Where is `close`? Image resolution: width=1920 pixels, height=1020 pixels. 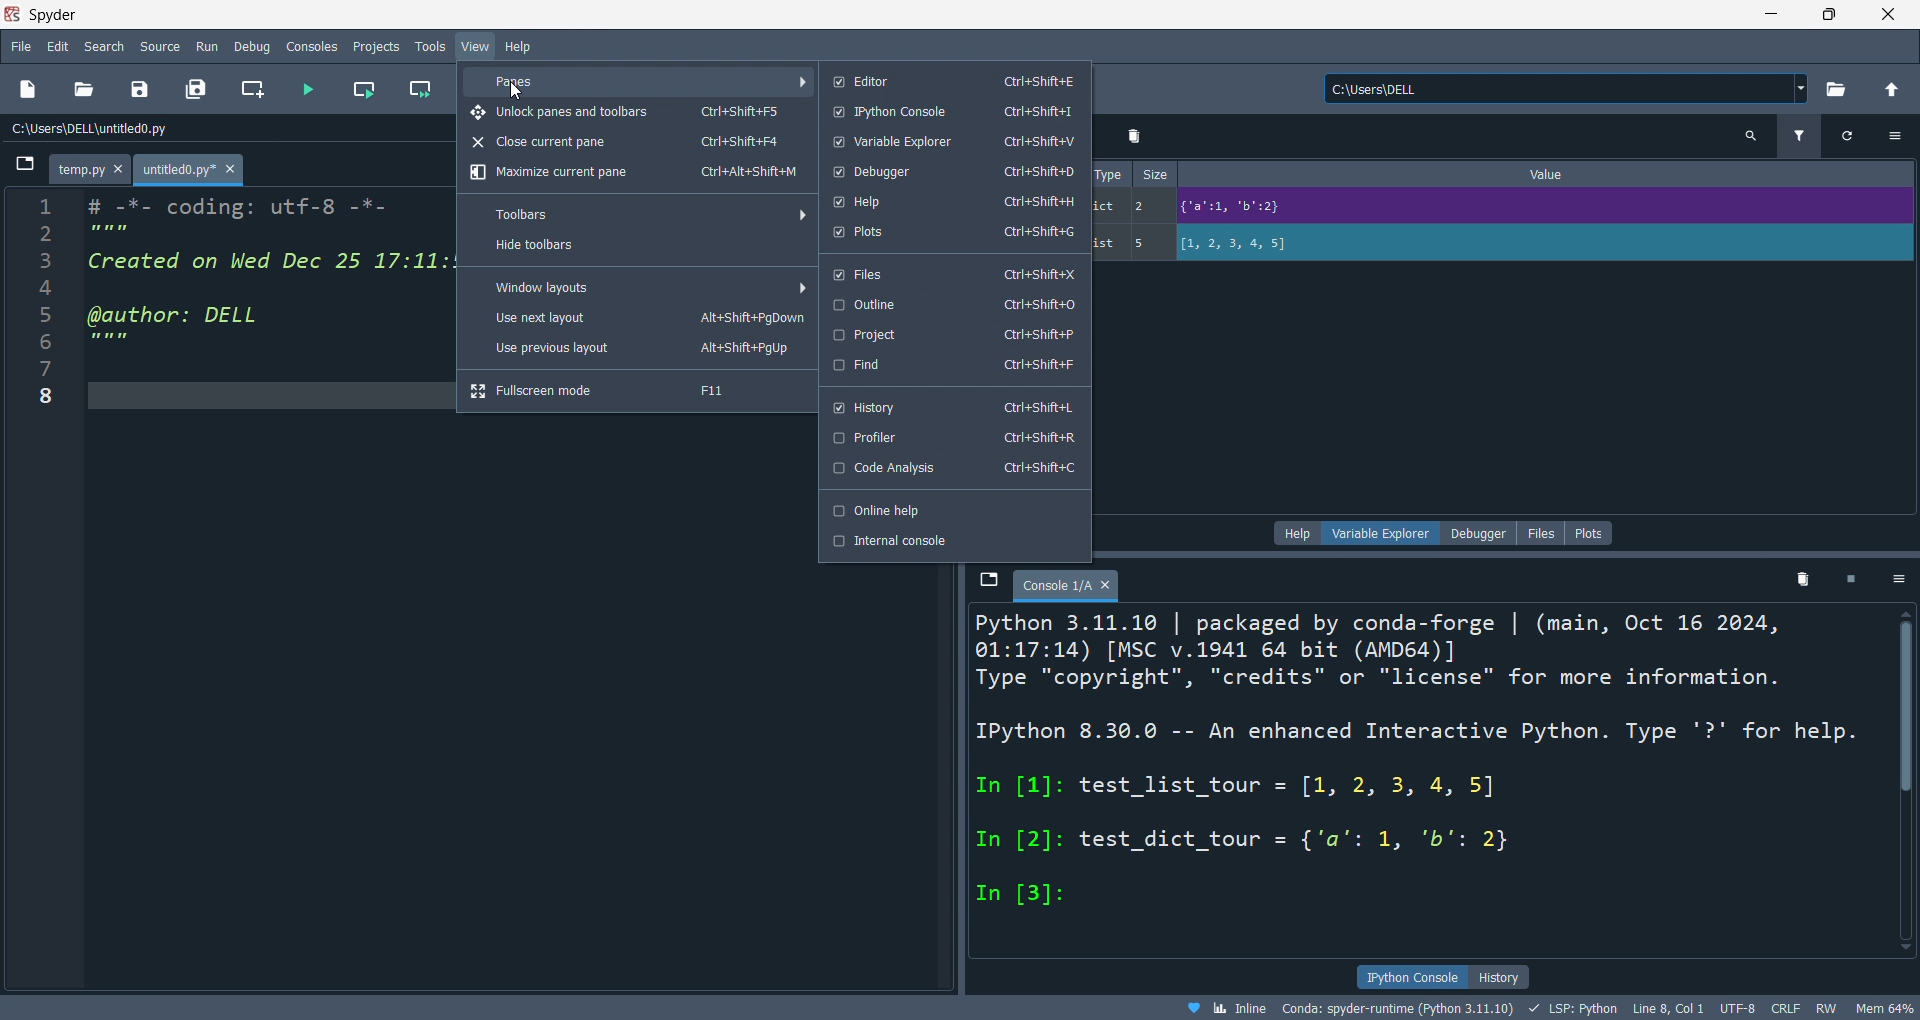
close is located at coordinates (1889, 14).